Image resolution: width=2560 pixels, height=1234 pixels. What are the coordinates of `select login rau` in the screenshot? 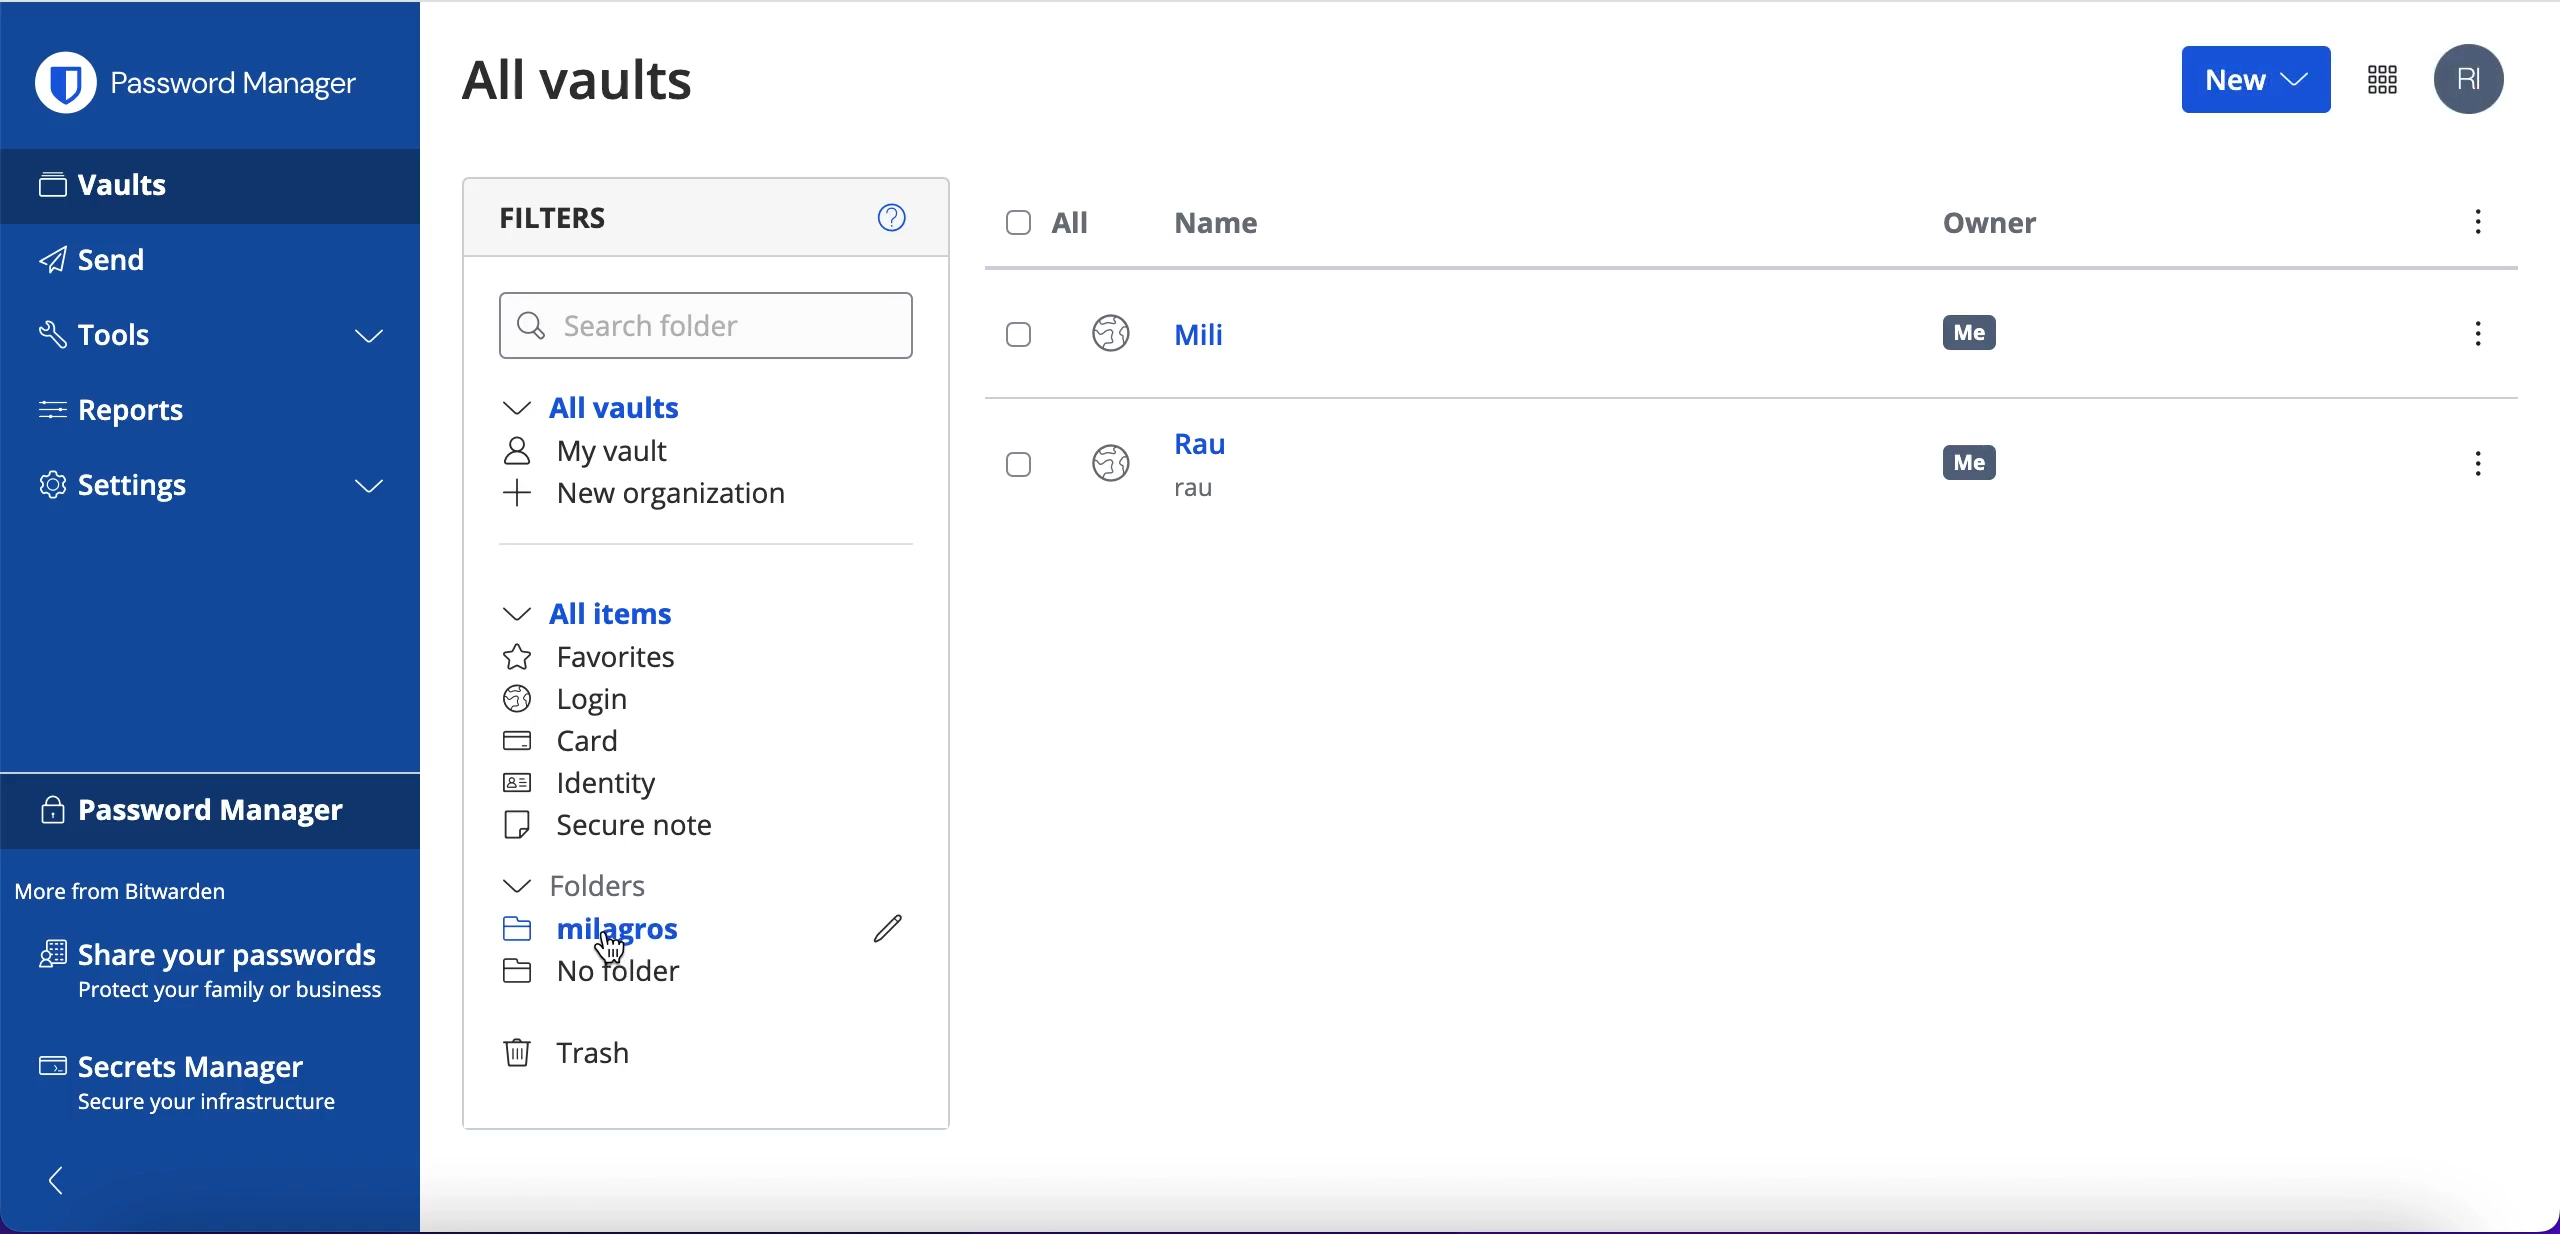 It's located at (1016, 465).